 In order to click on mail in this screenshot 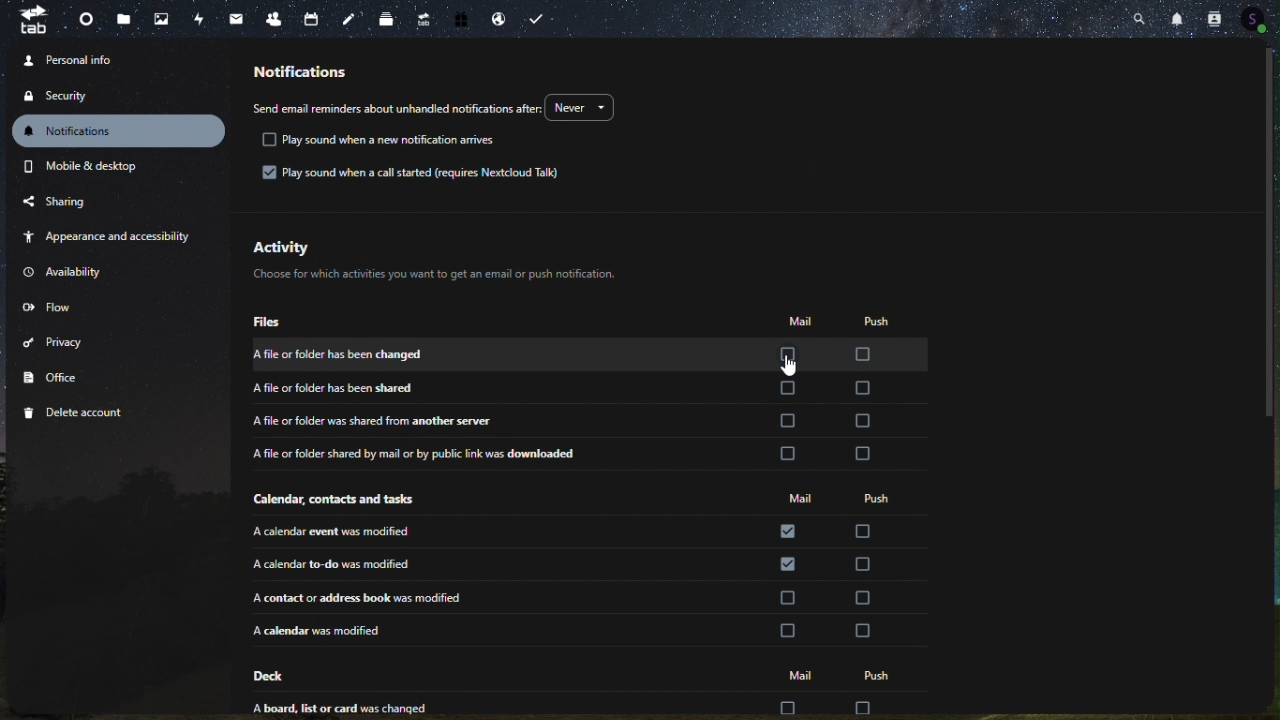, I will do `click(801, 500)`.